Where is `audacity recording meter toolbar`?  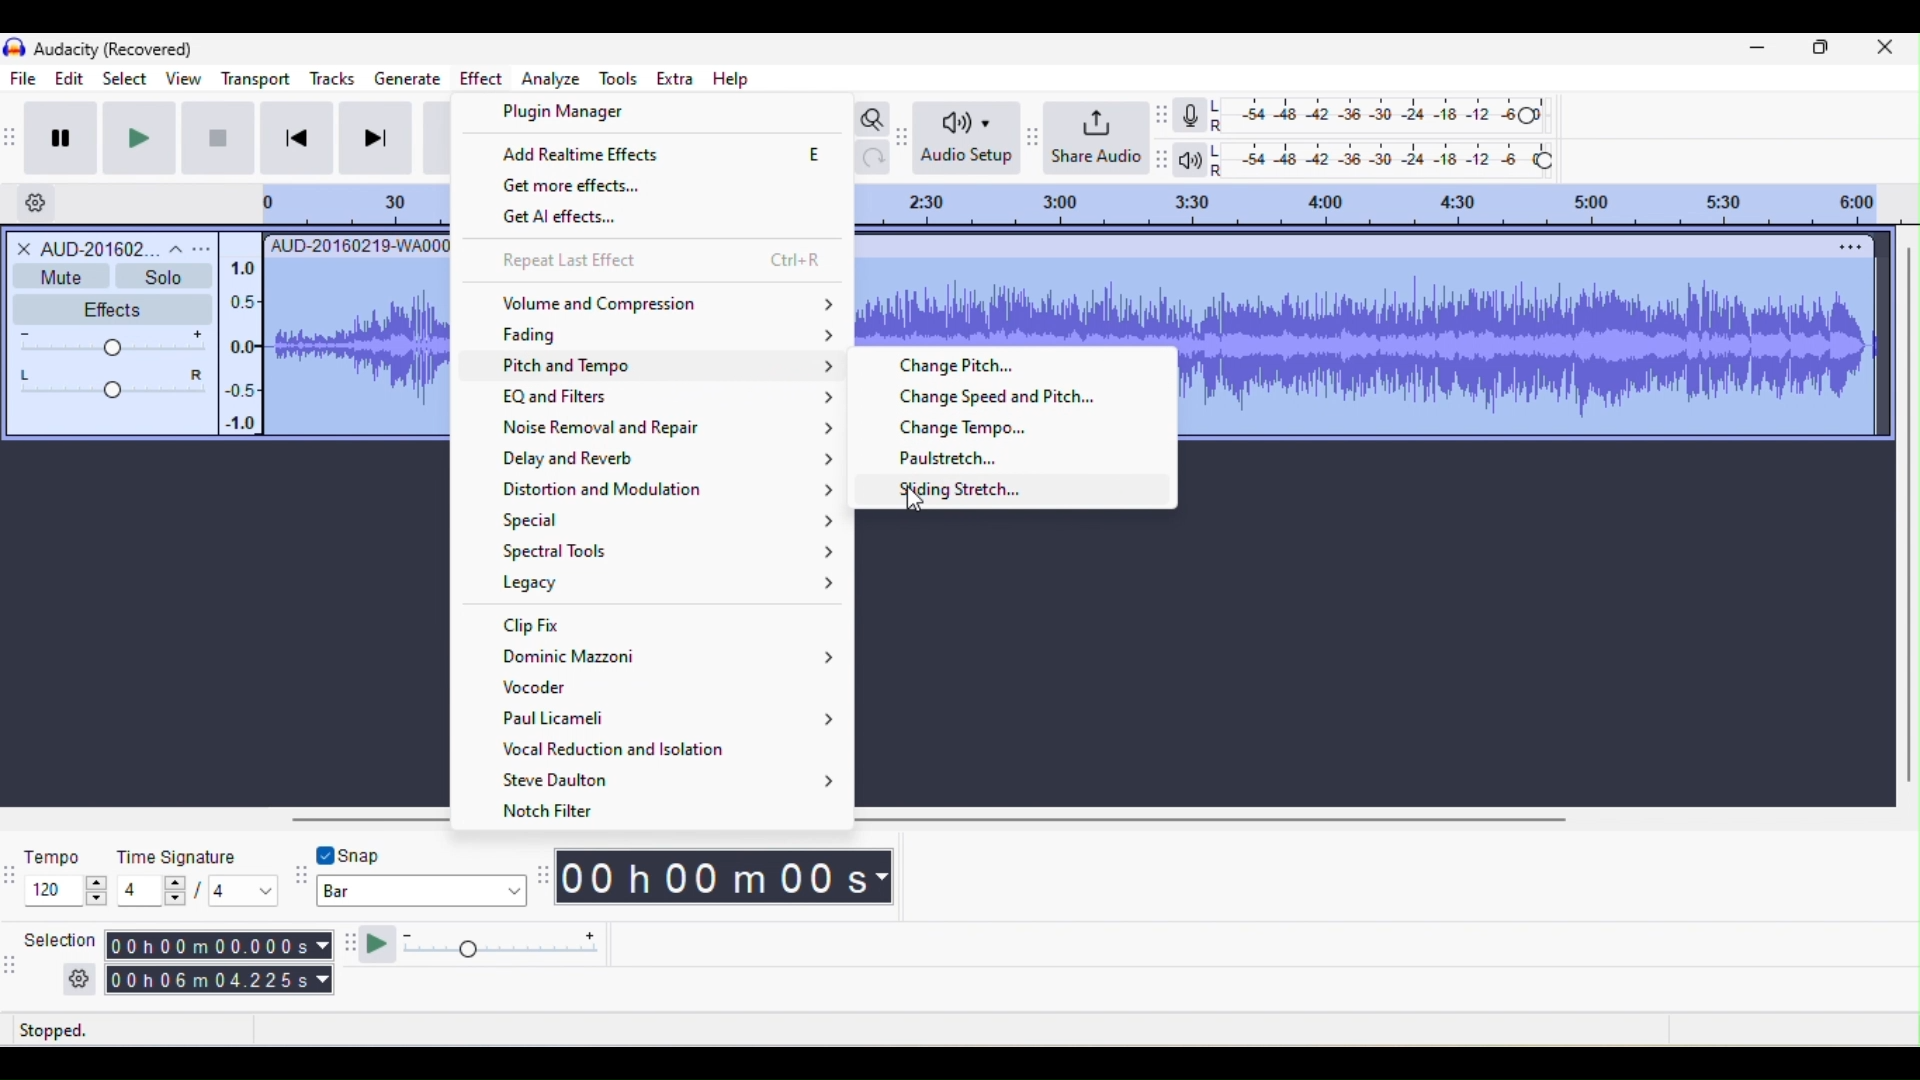
audacity recording meter toolbar is located at coordinates (1163, 116).